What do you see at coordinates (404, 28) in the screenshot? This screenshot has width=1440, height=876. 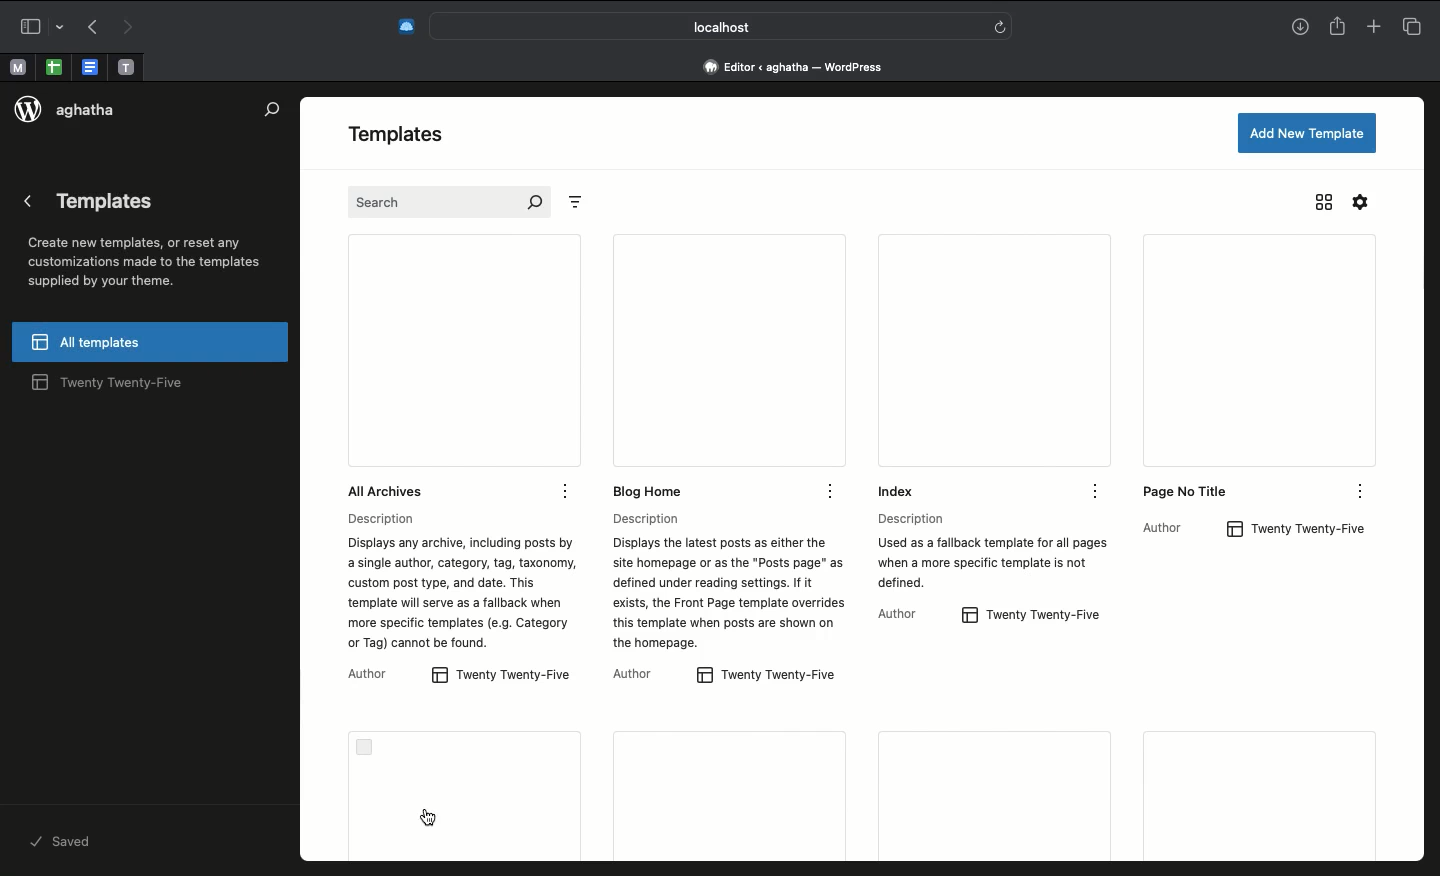 I see `Extensions` at bounding box center [404, 28].